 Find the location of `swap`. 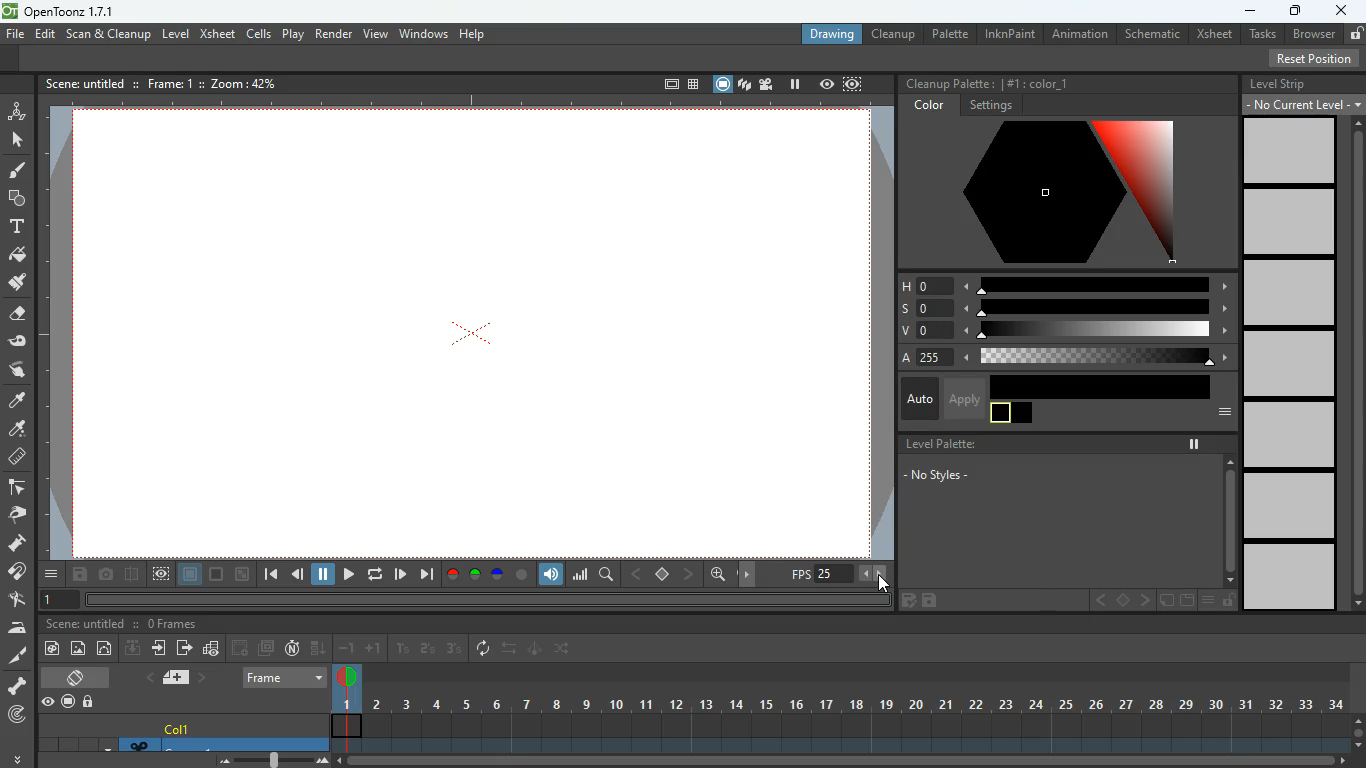

swap is located at coordinates (510, 648).